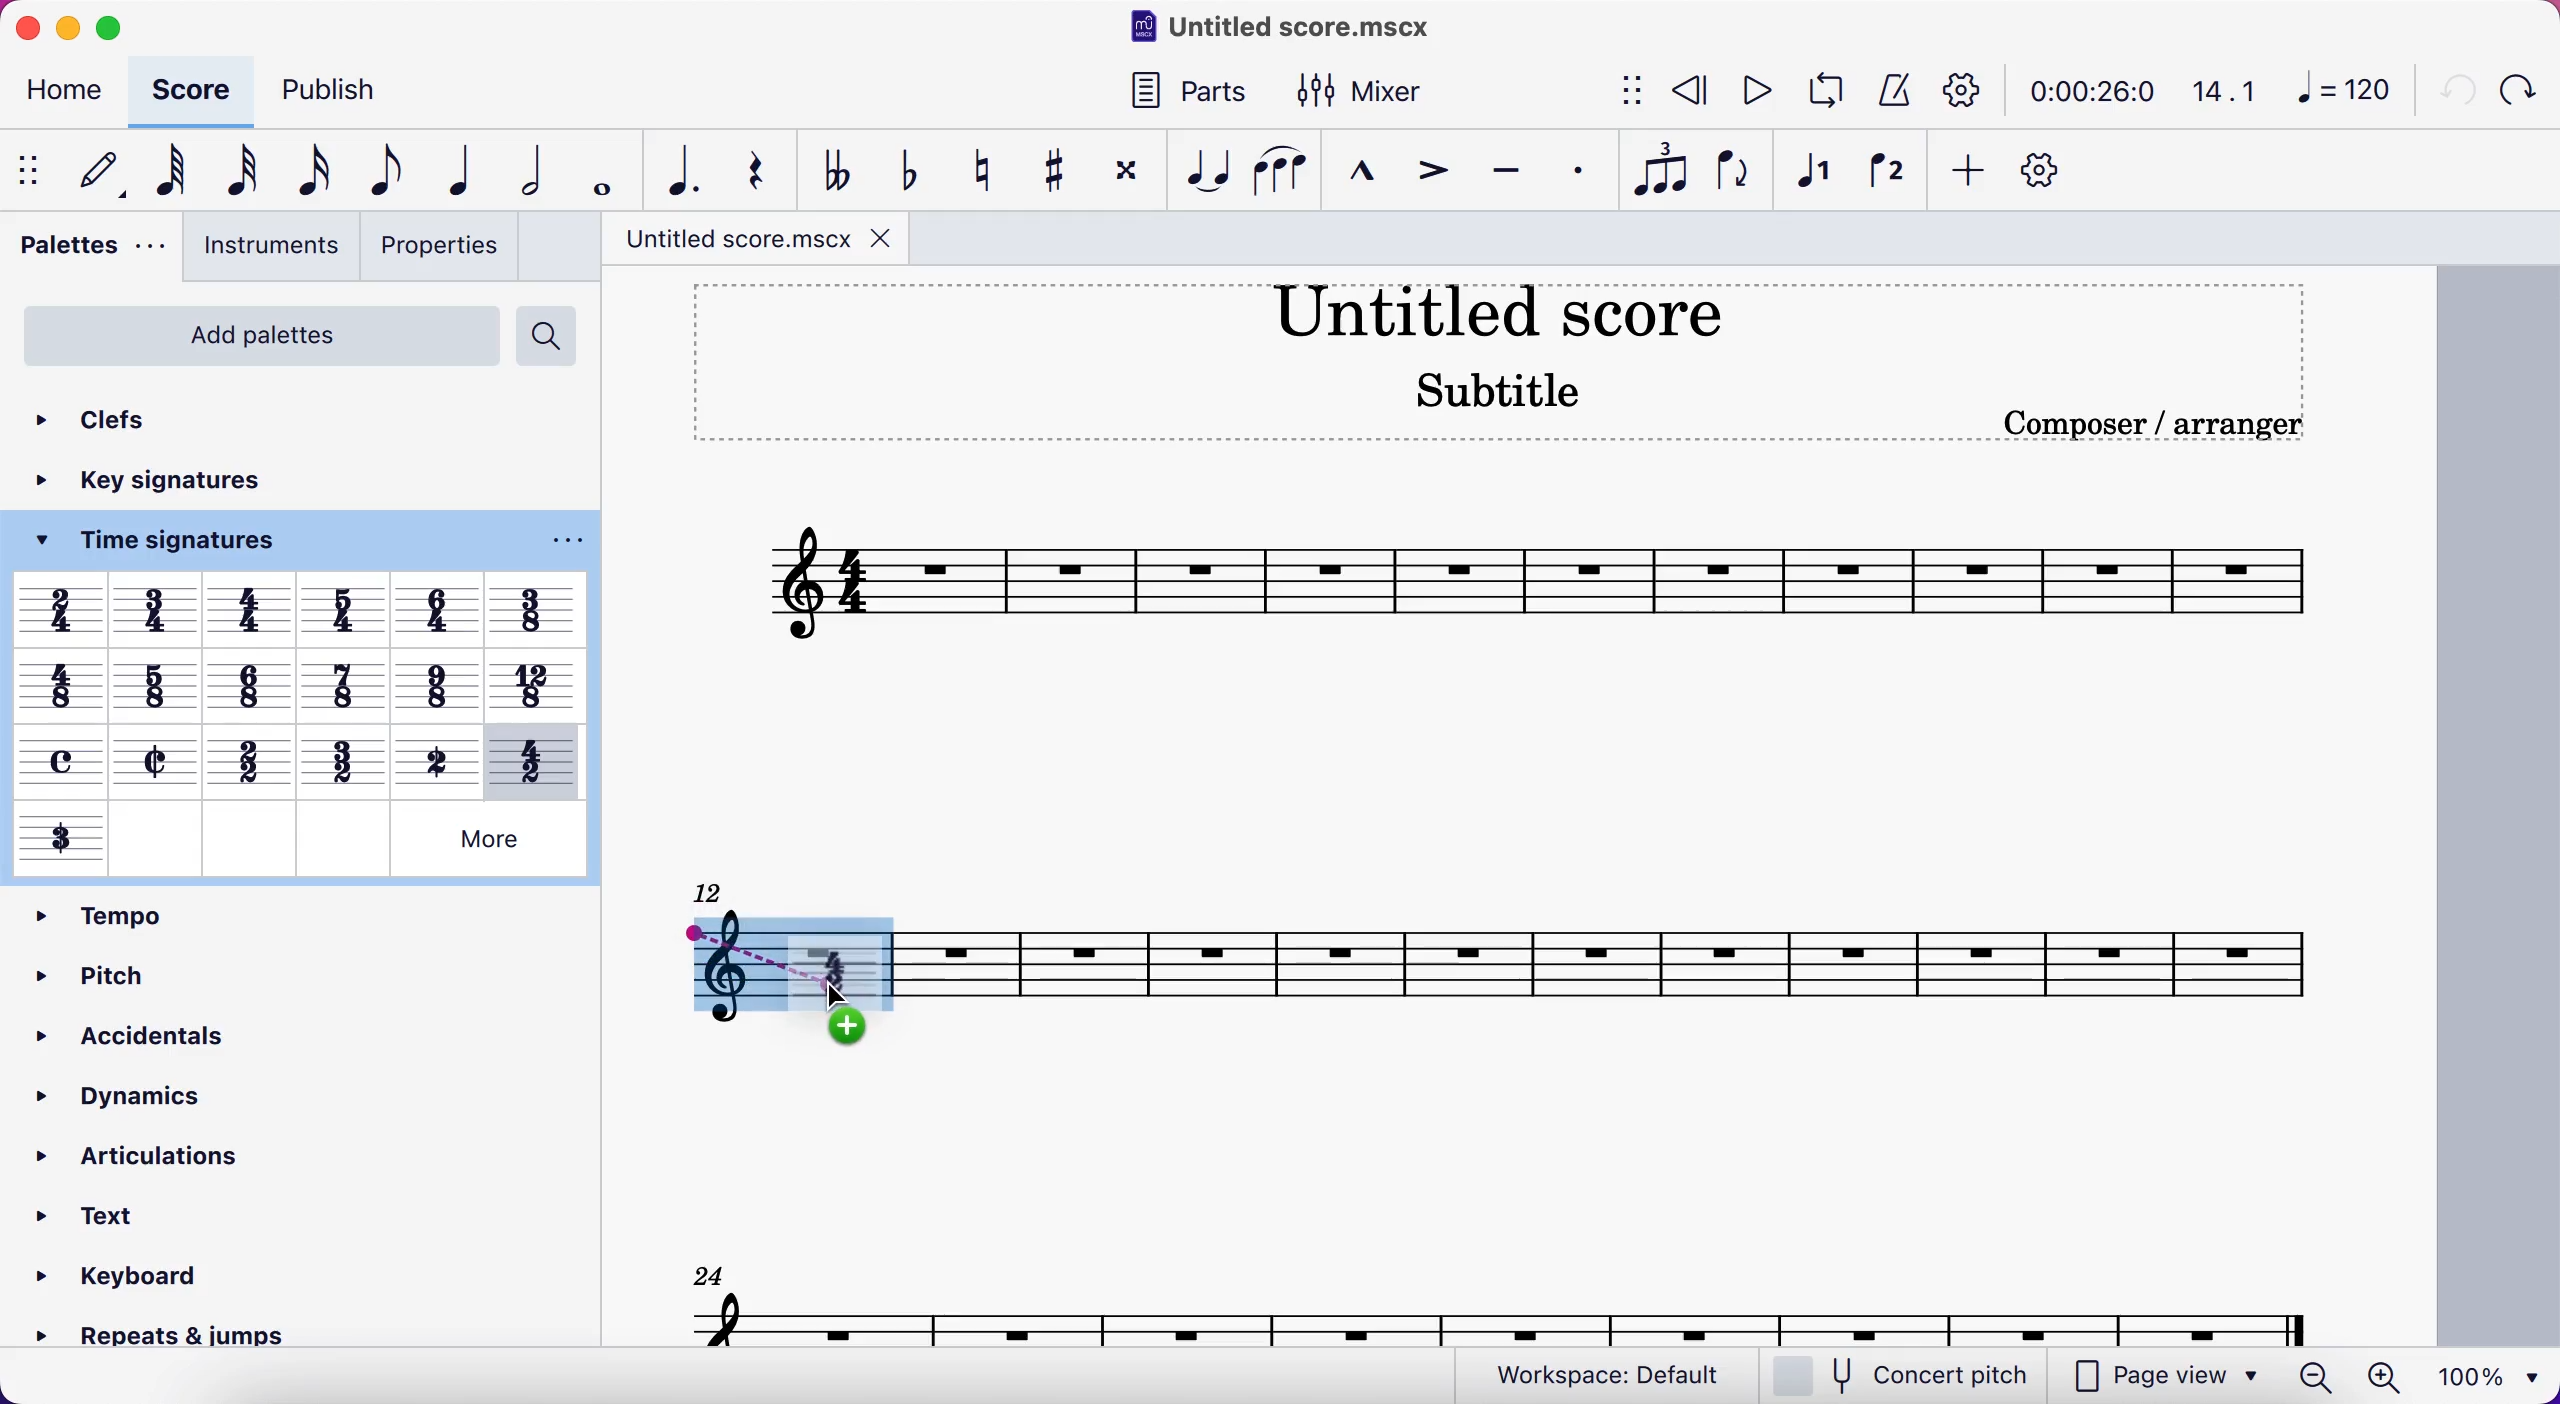  Describe the element at coordinates (830, 168) in the screenshot. I see `toggle double flat` at that location.